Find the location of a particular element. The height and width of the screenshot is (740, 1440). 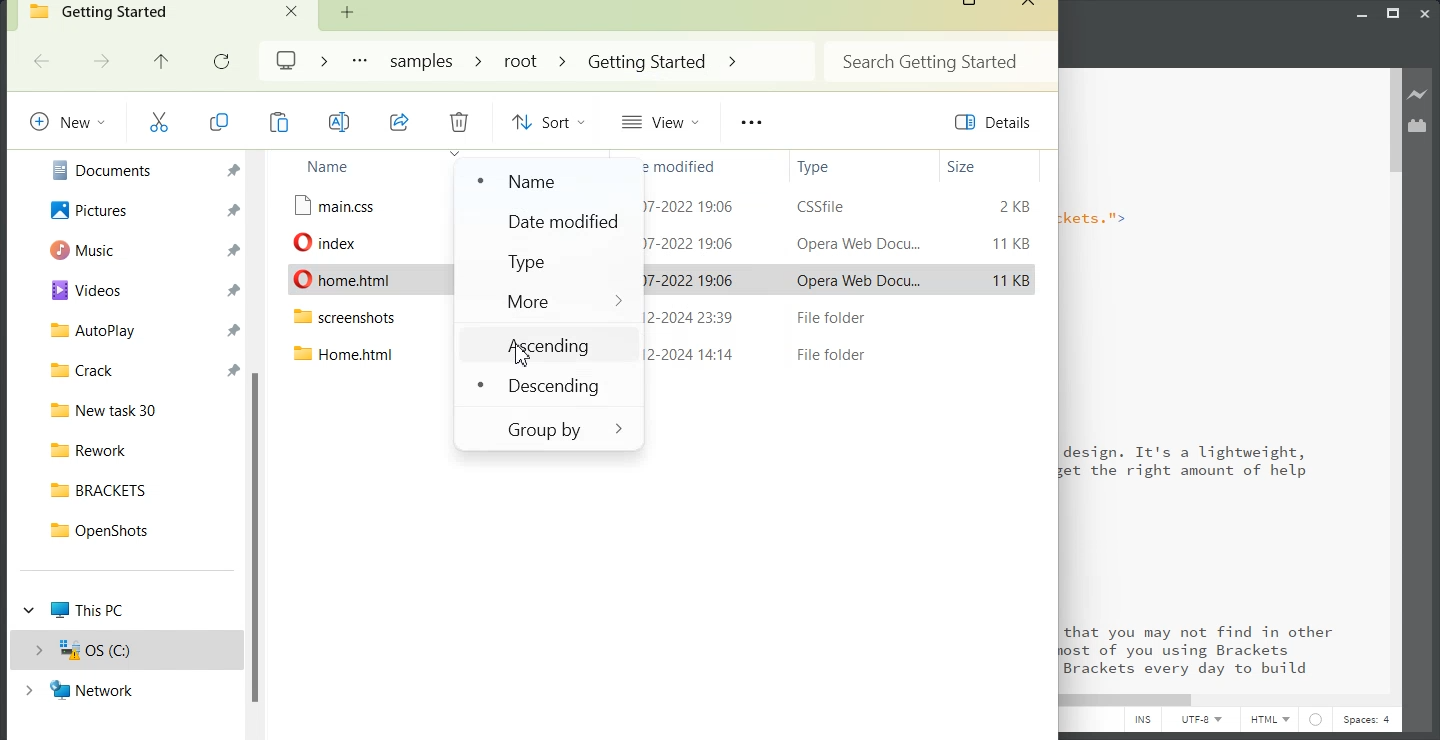

Horizontal Scroll bar  is located at coordinates (810, 699).